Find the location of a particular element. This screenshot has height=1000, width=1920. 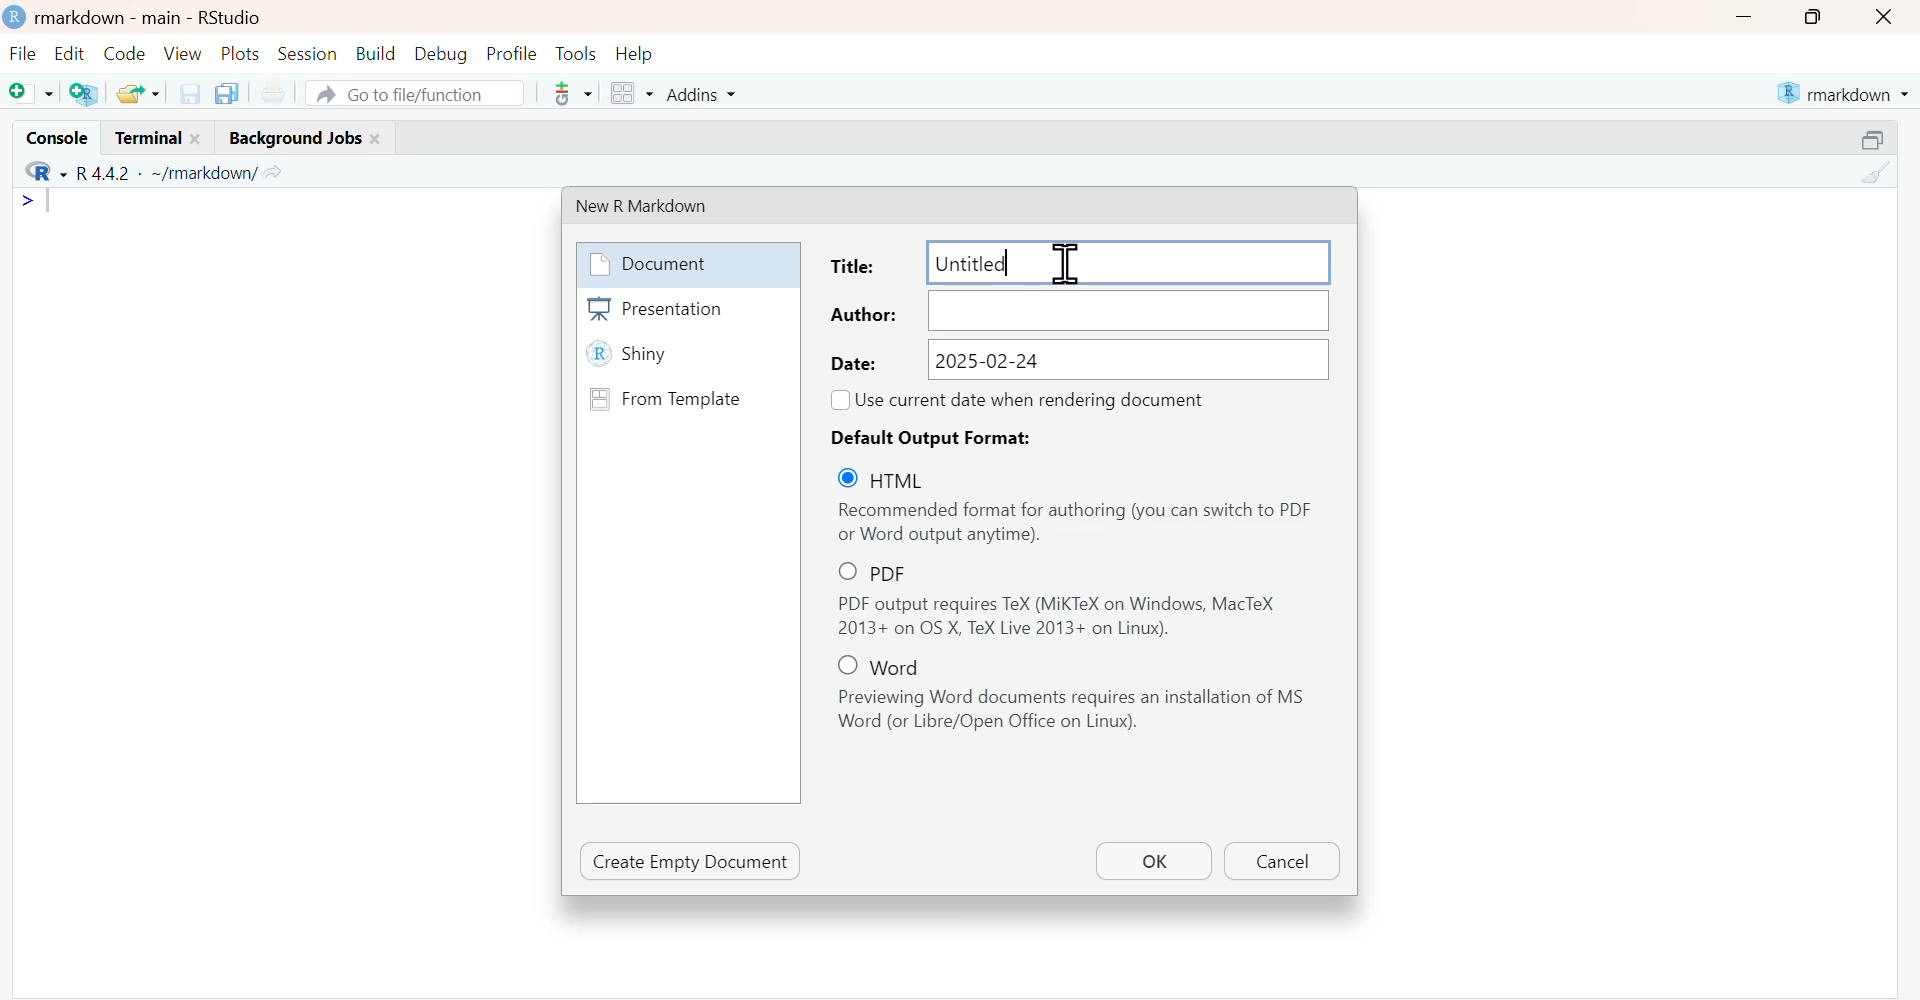

print the current file is located at coordinates (273, 94).